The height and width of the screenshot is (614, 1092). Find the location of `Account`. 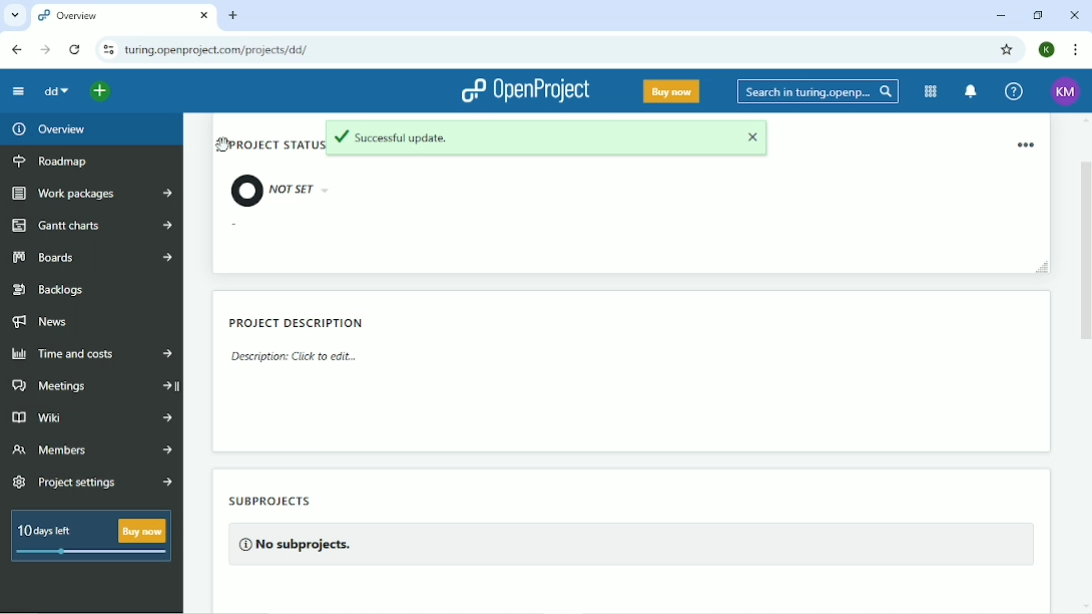

Account is located at coordinates (1066, 91).